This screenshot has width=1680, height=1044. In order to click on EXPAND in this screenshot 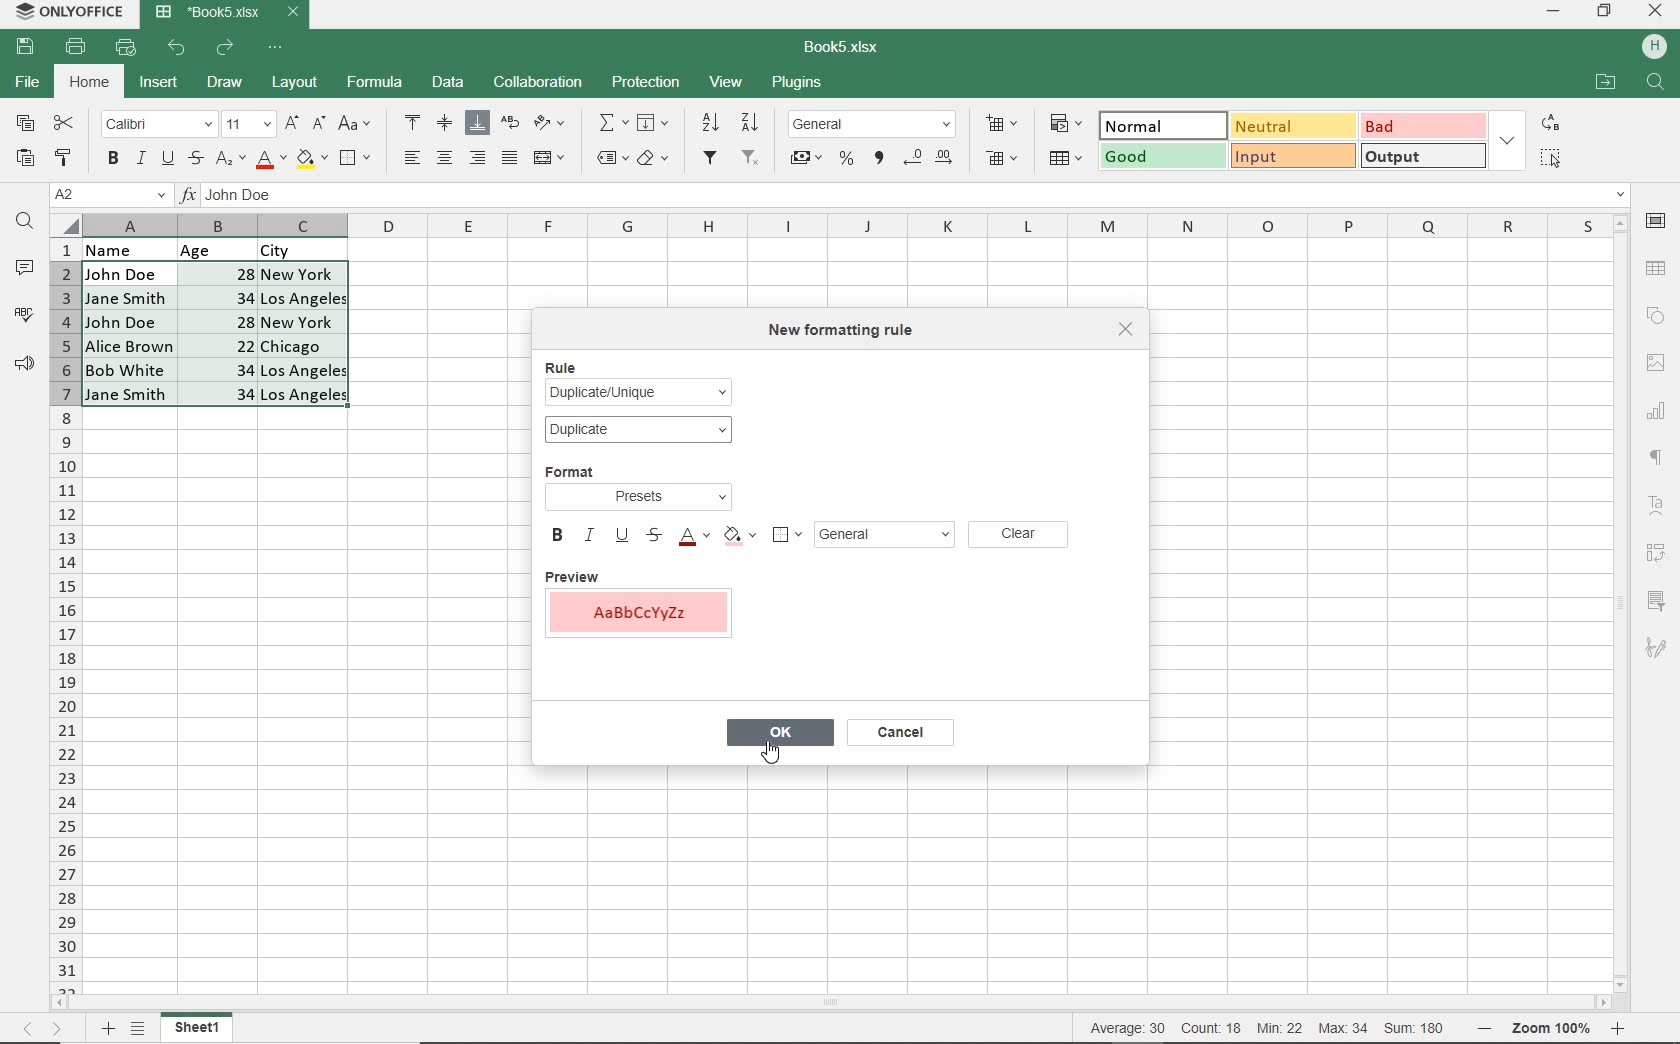, I will do `click(1507, 140)`.